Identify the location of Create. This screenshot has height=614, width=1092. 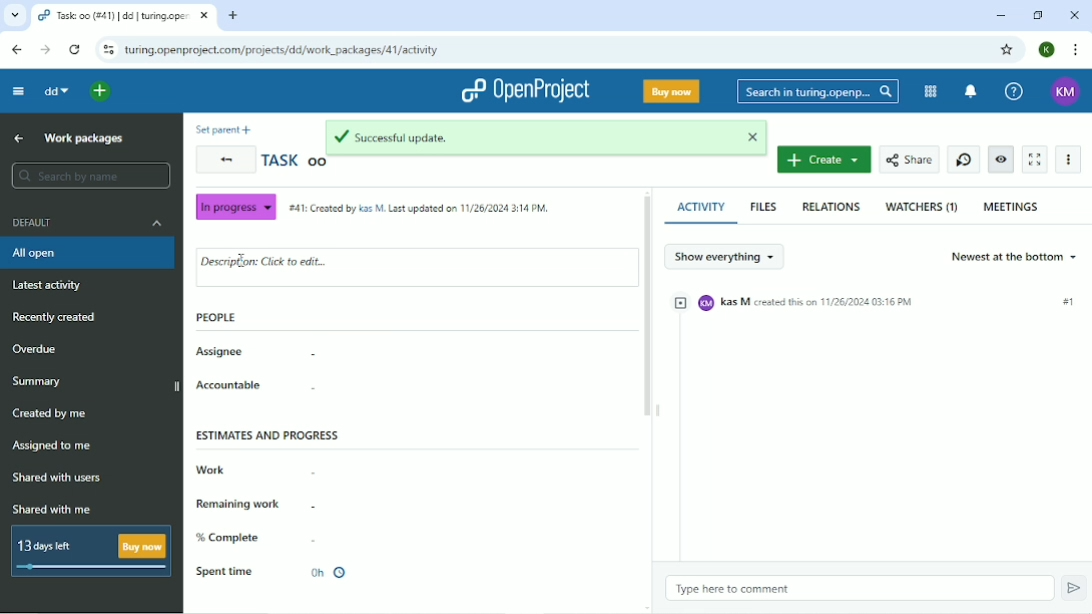
(825, 160).